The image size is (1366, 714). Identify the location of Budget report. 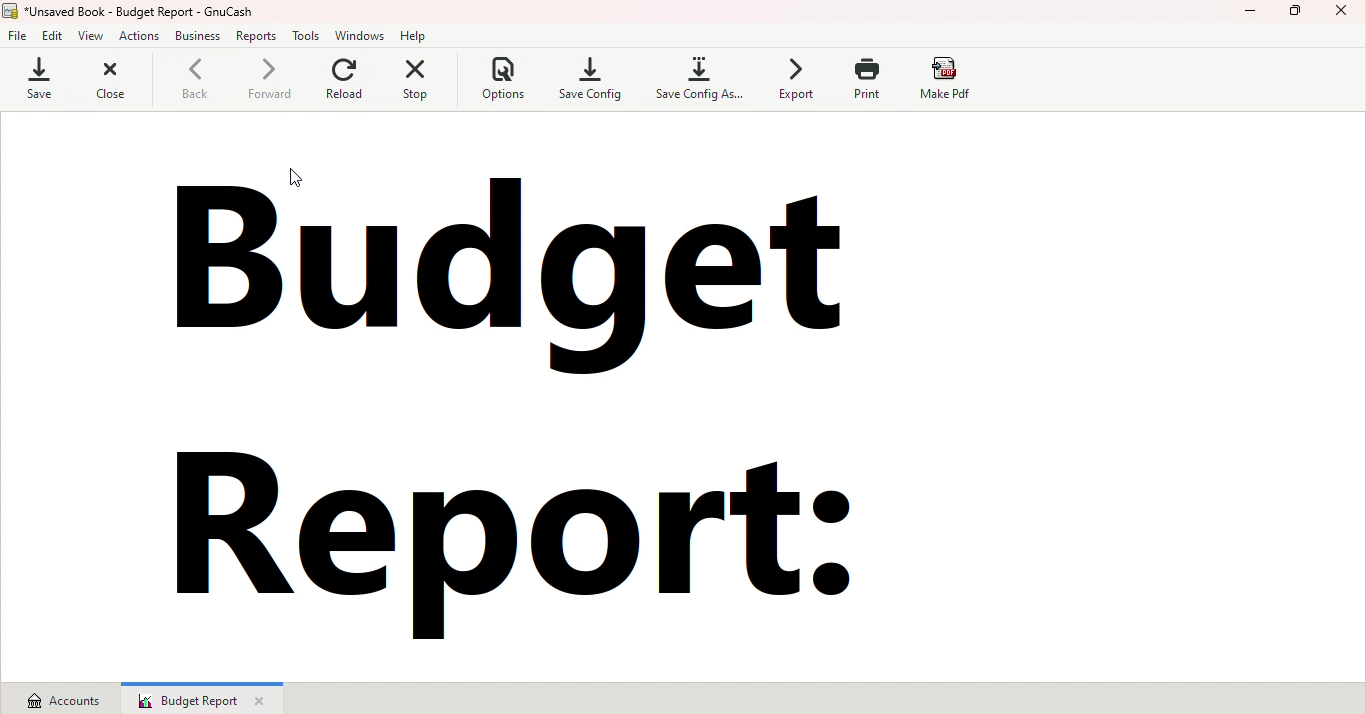
(581, 413).